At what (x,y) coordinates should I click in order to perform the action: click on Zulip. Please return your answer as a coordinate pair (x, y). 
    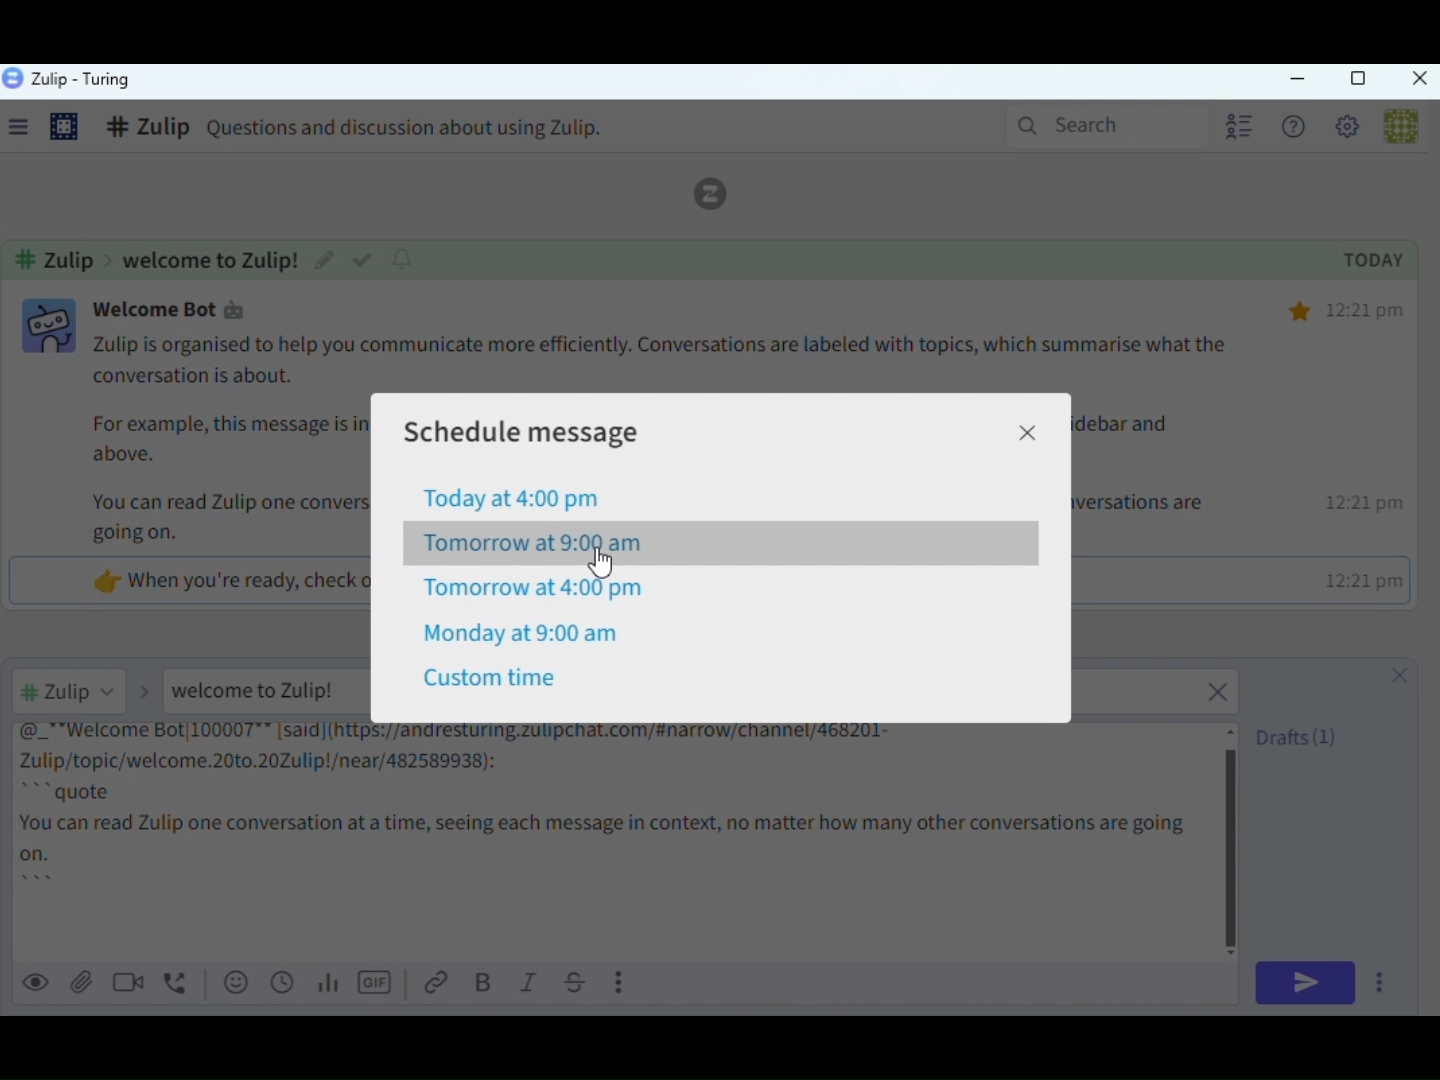
    Looking at the image, I should click on (722, 194).